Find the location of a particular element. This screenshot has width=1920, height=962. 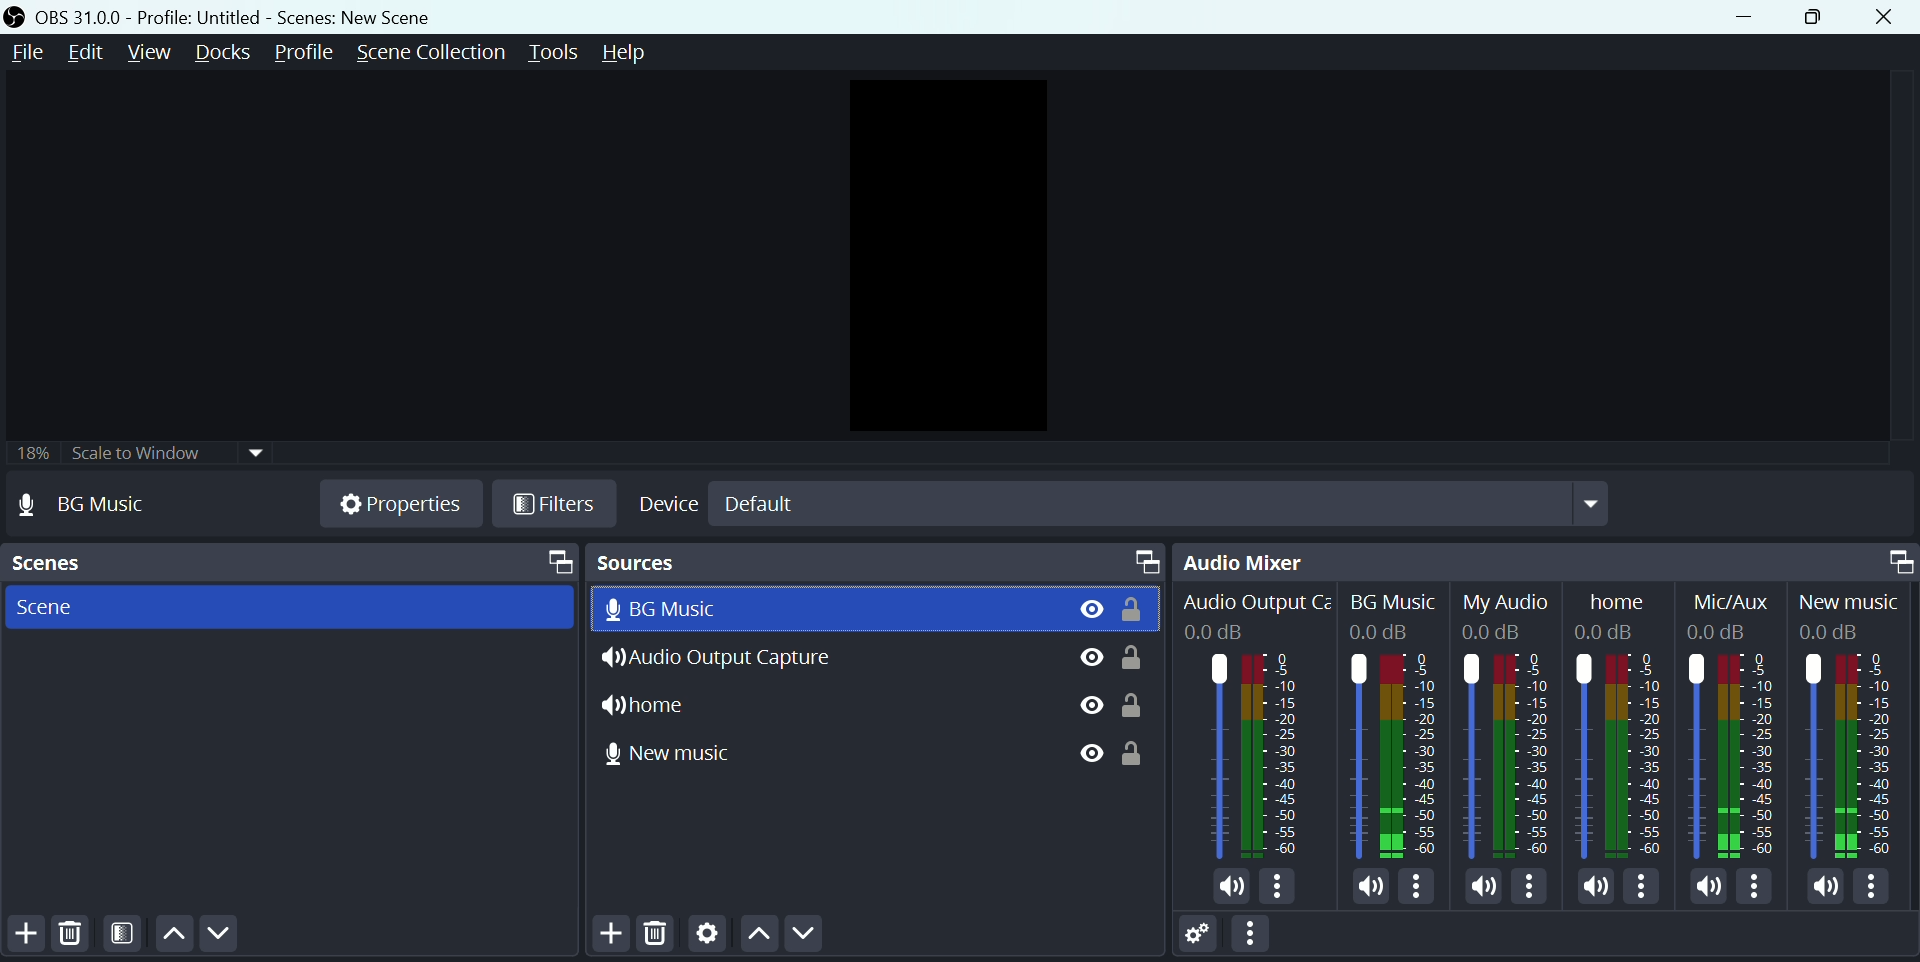

More  is located at coordinates (1261, 937).